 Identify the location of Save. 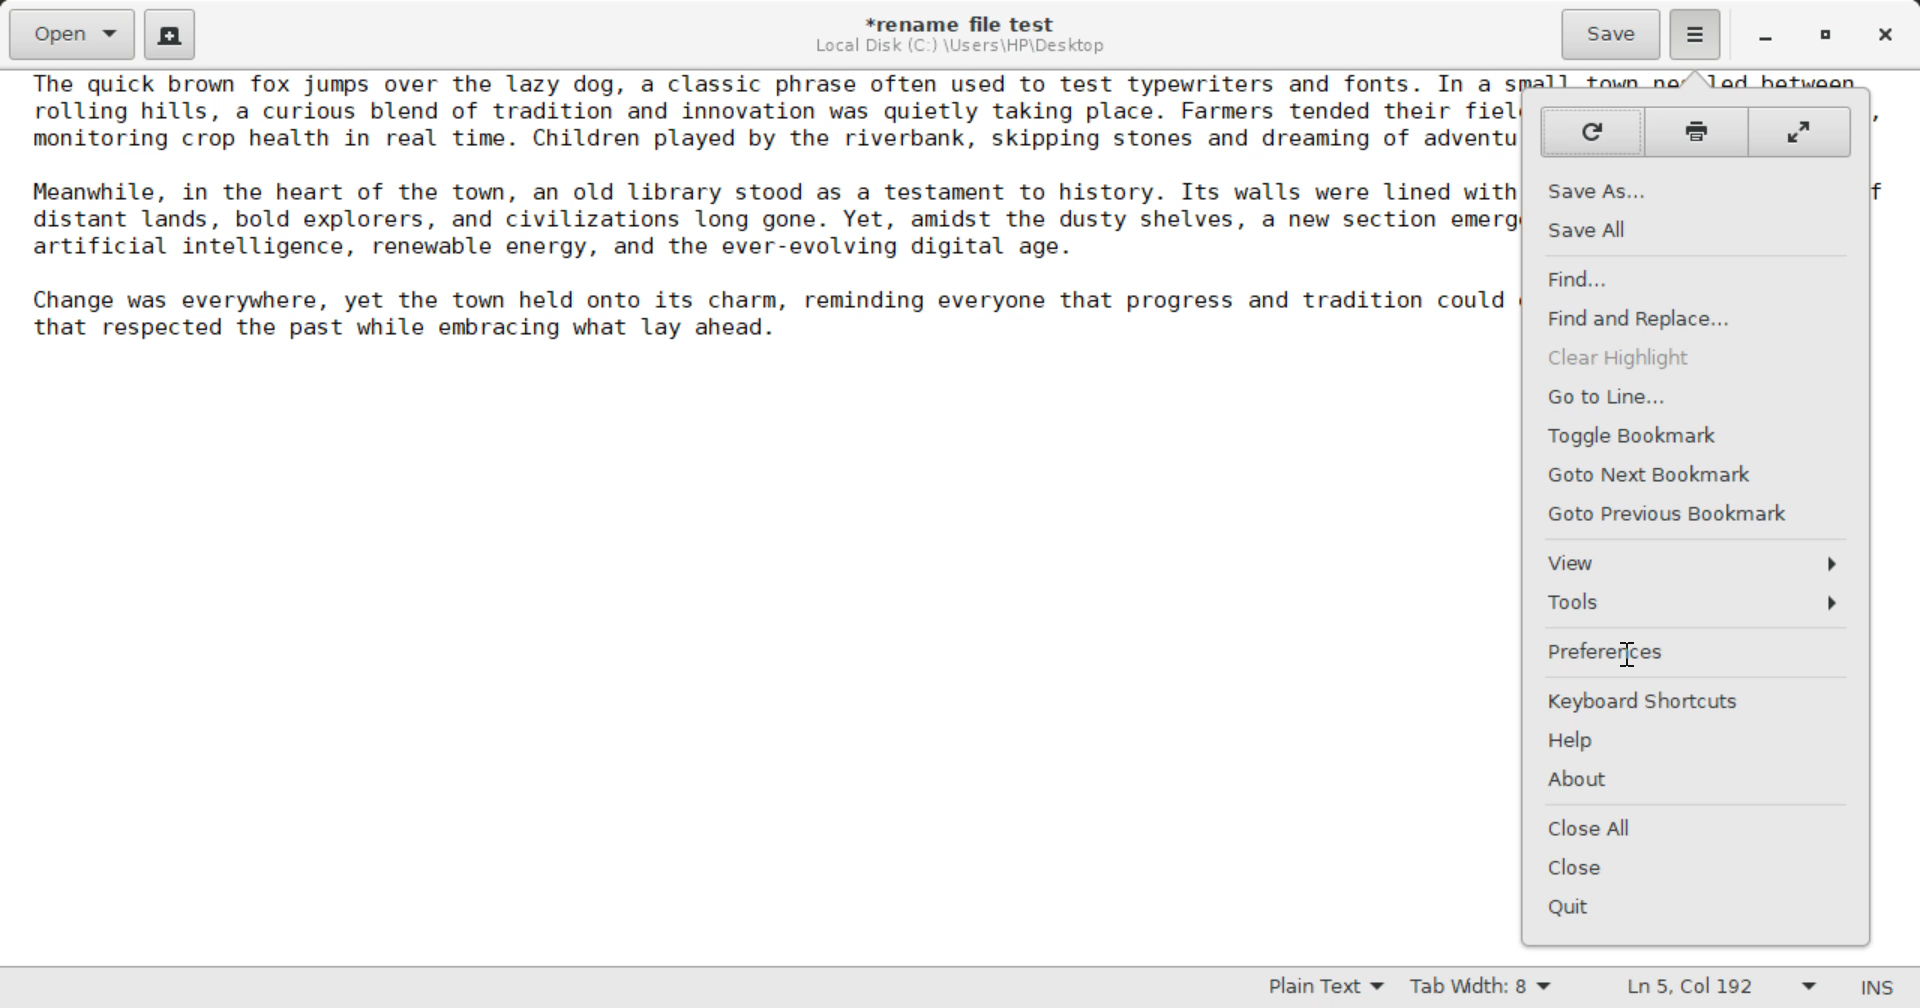
(1613, 35).